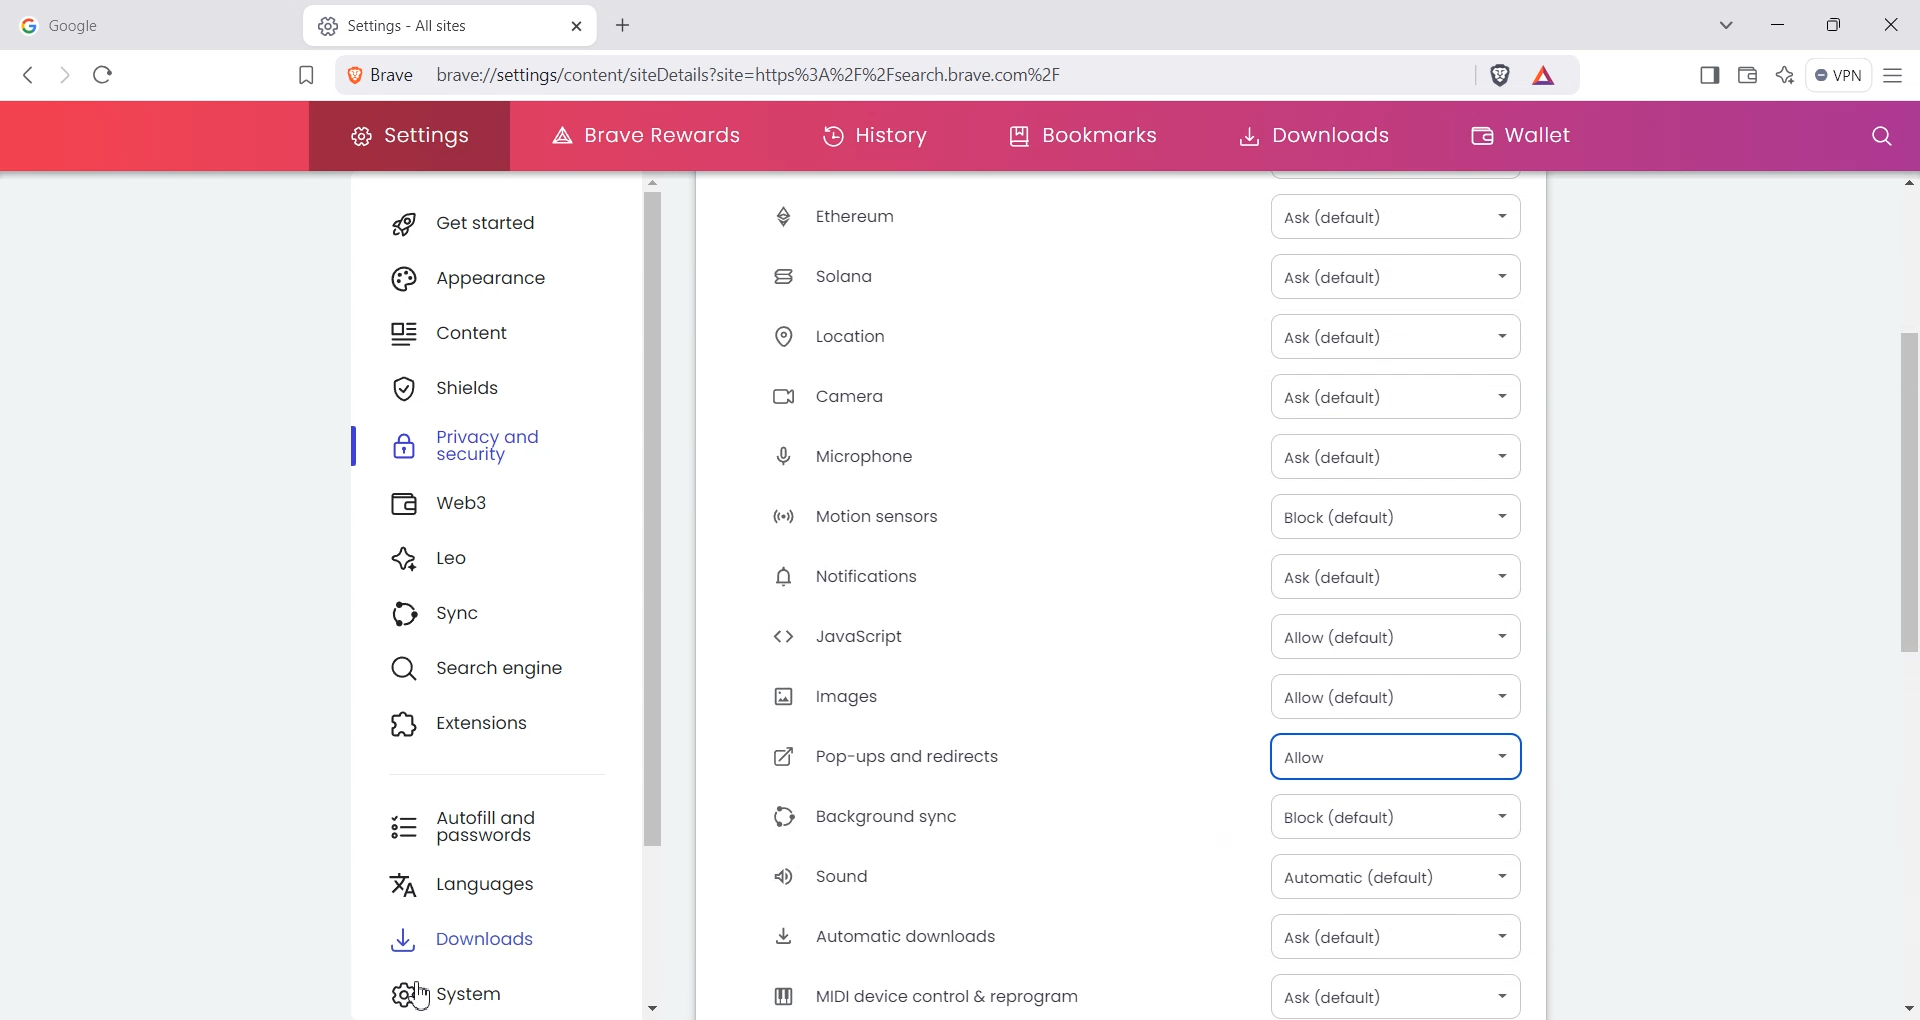 The image size is (1920, 1020). Describe the element at coordinates (493, 334) in the screenshot. I see `Content` at that location.